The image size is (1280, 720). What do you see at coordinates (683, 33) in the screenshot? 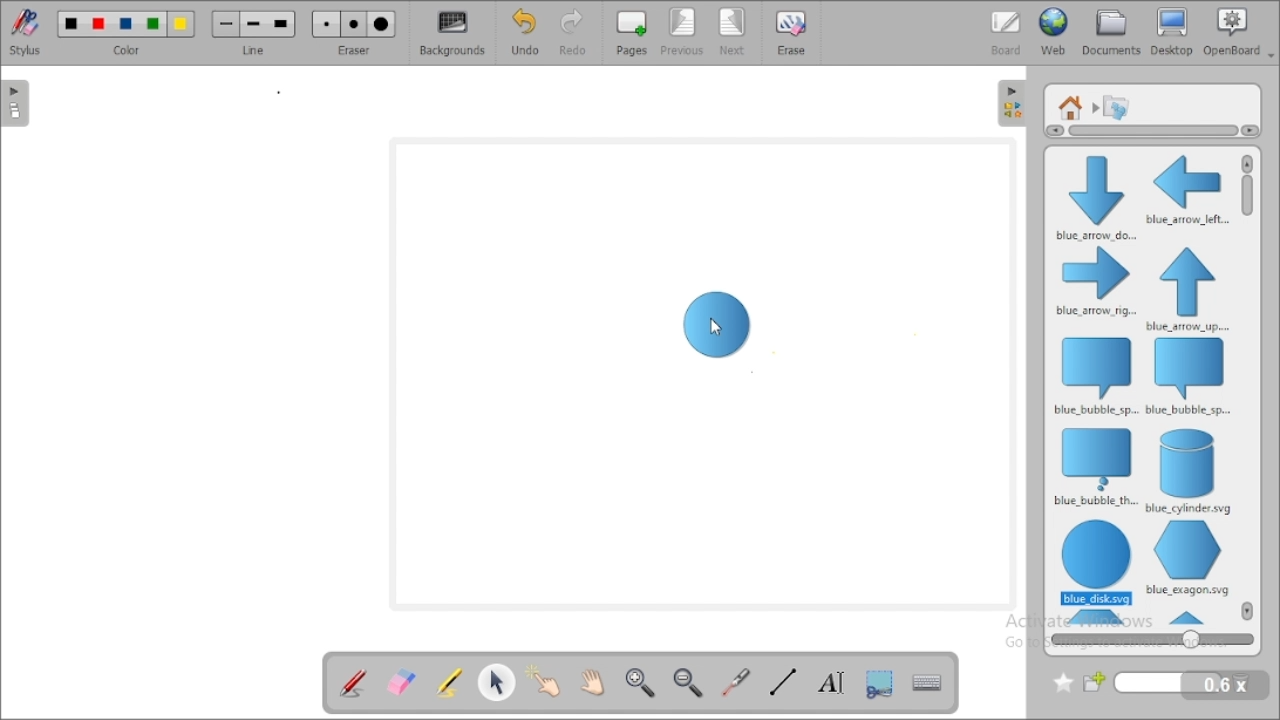
I see `previous` at bounding box center [683, 33].